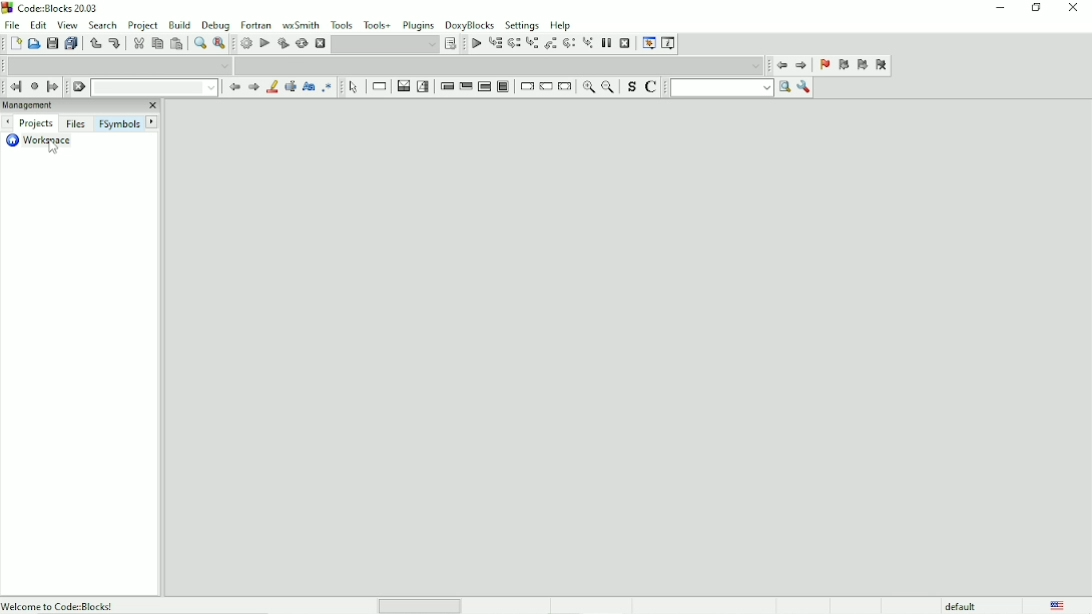  What do you see at coordinates (93, 43) in the screenshot?
I see `Undo` at bounding box center [93, 43].